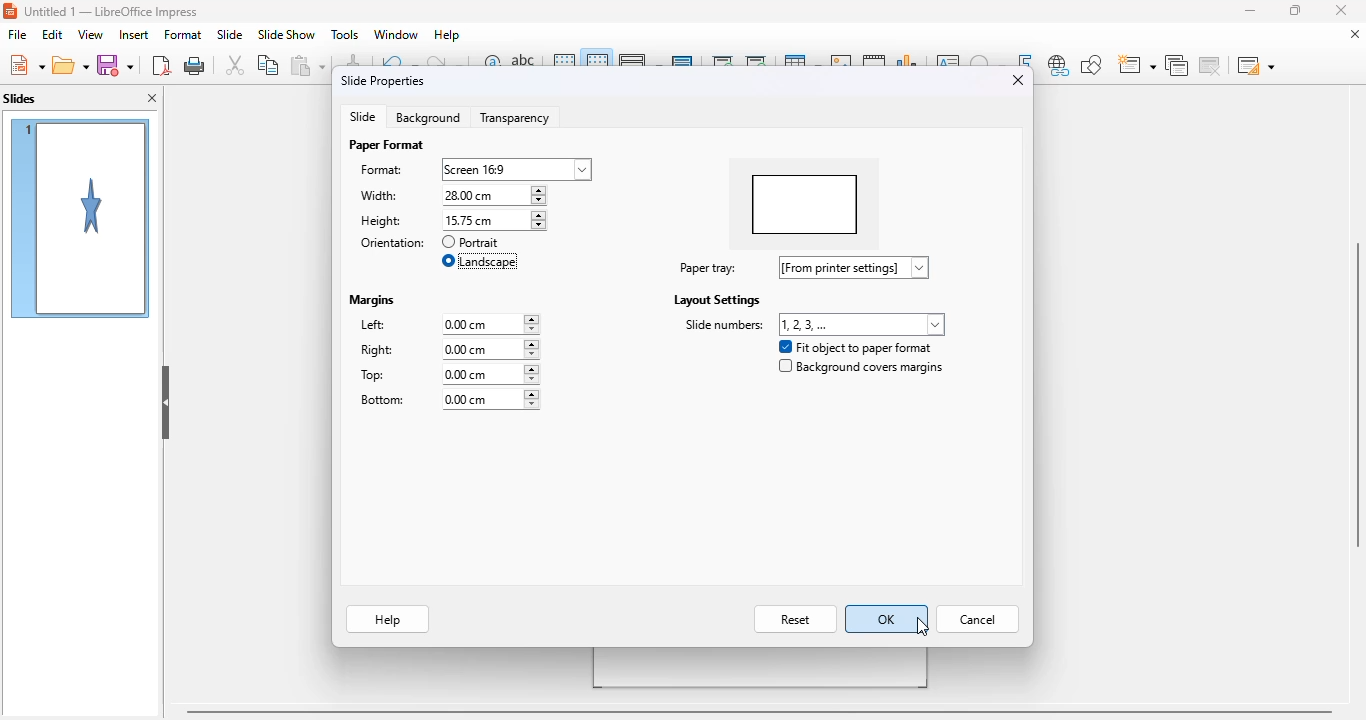 This screenshot has width=1366, height=720. What do you see at coordinates (1137, 64) in the screenshot?
I see `new slide` at bounding box center [1137, 64].